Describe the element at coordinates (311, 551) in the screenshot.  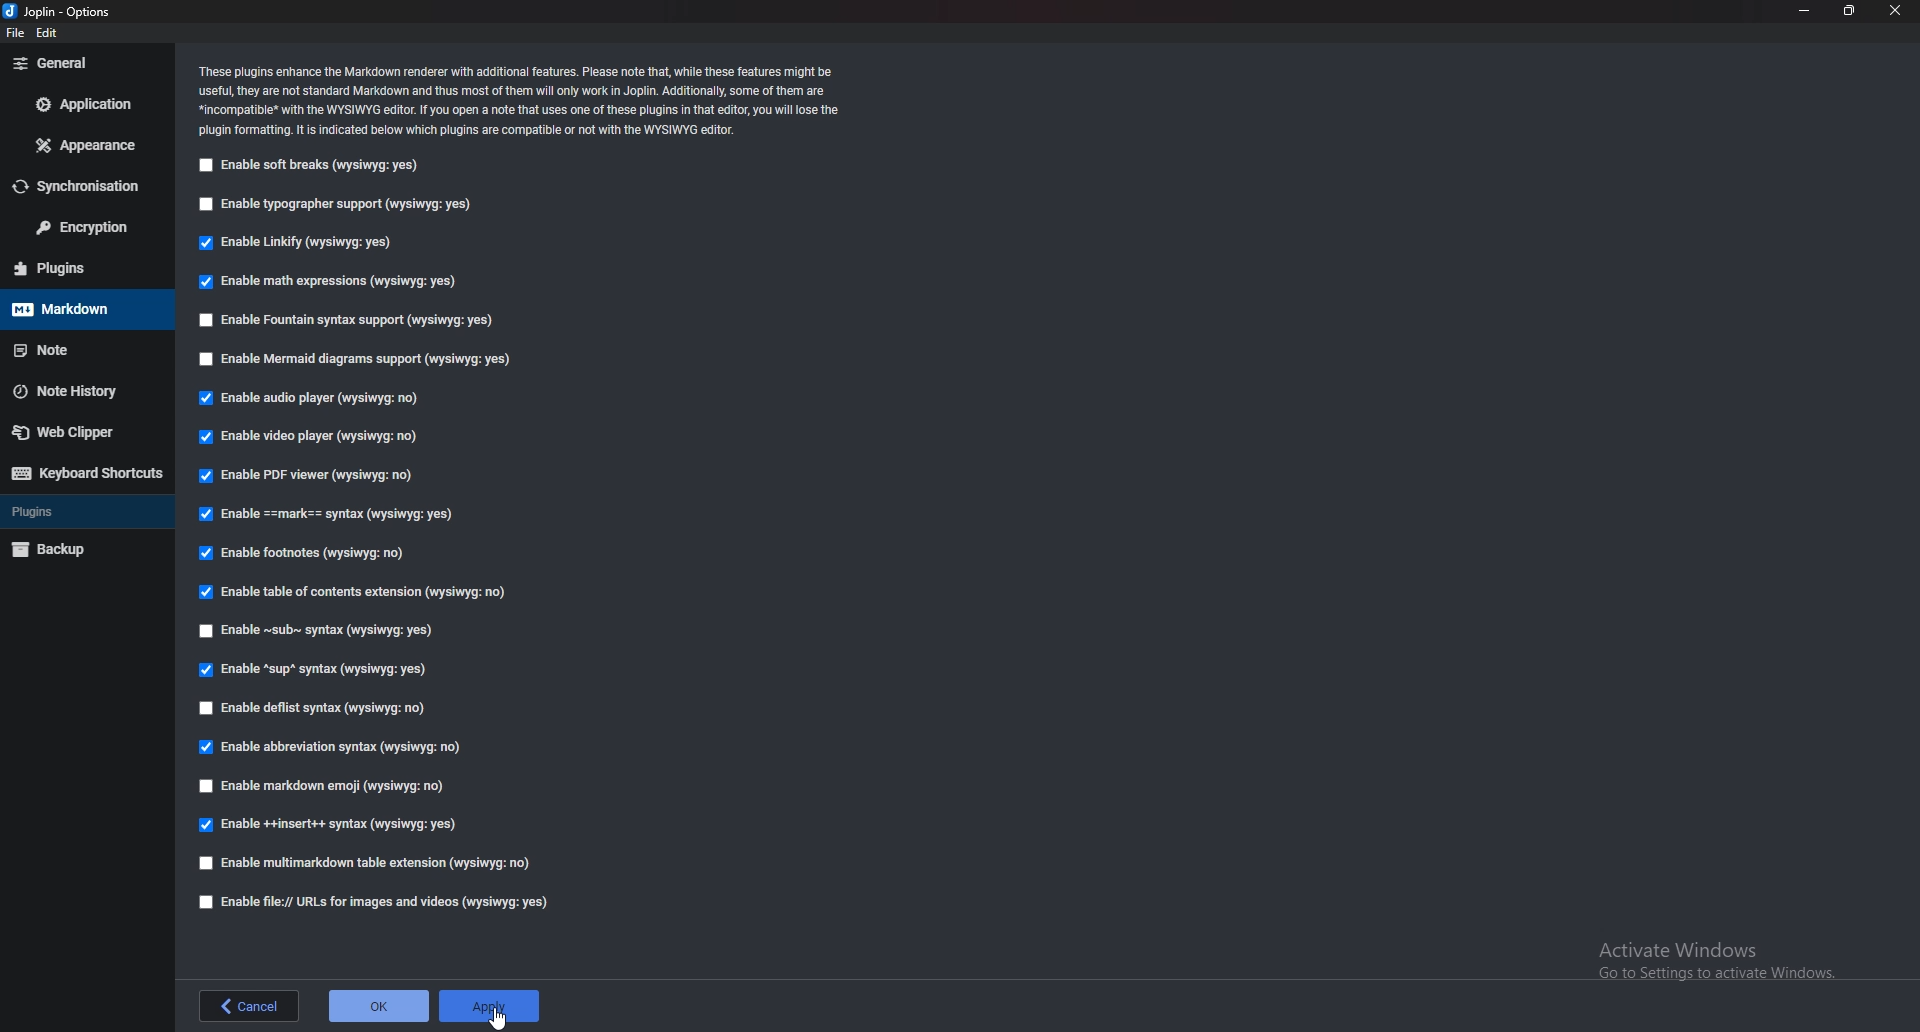
I see `Enable footnotes` at that location.